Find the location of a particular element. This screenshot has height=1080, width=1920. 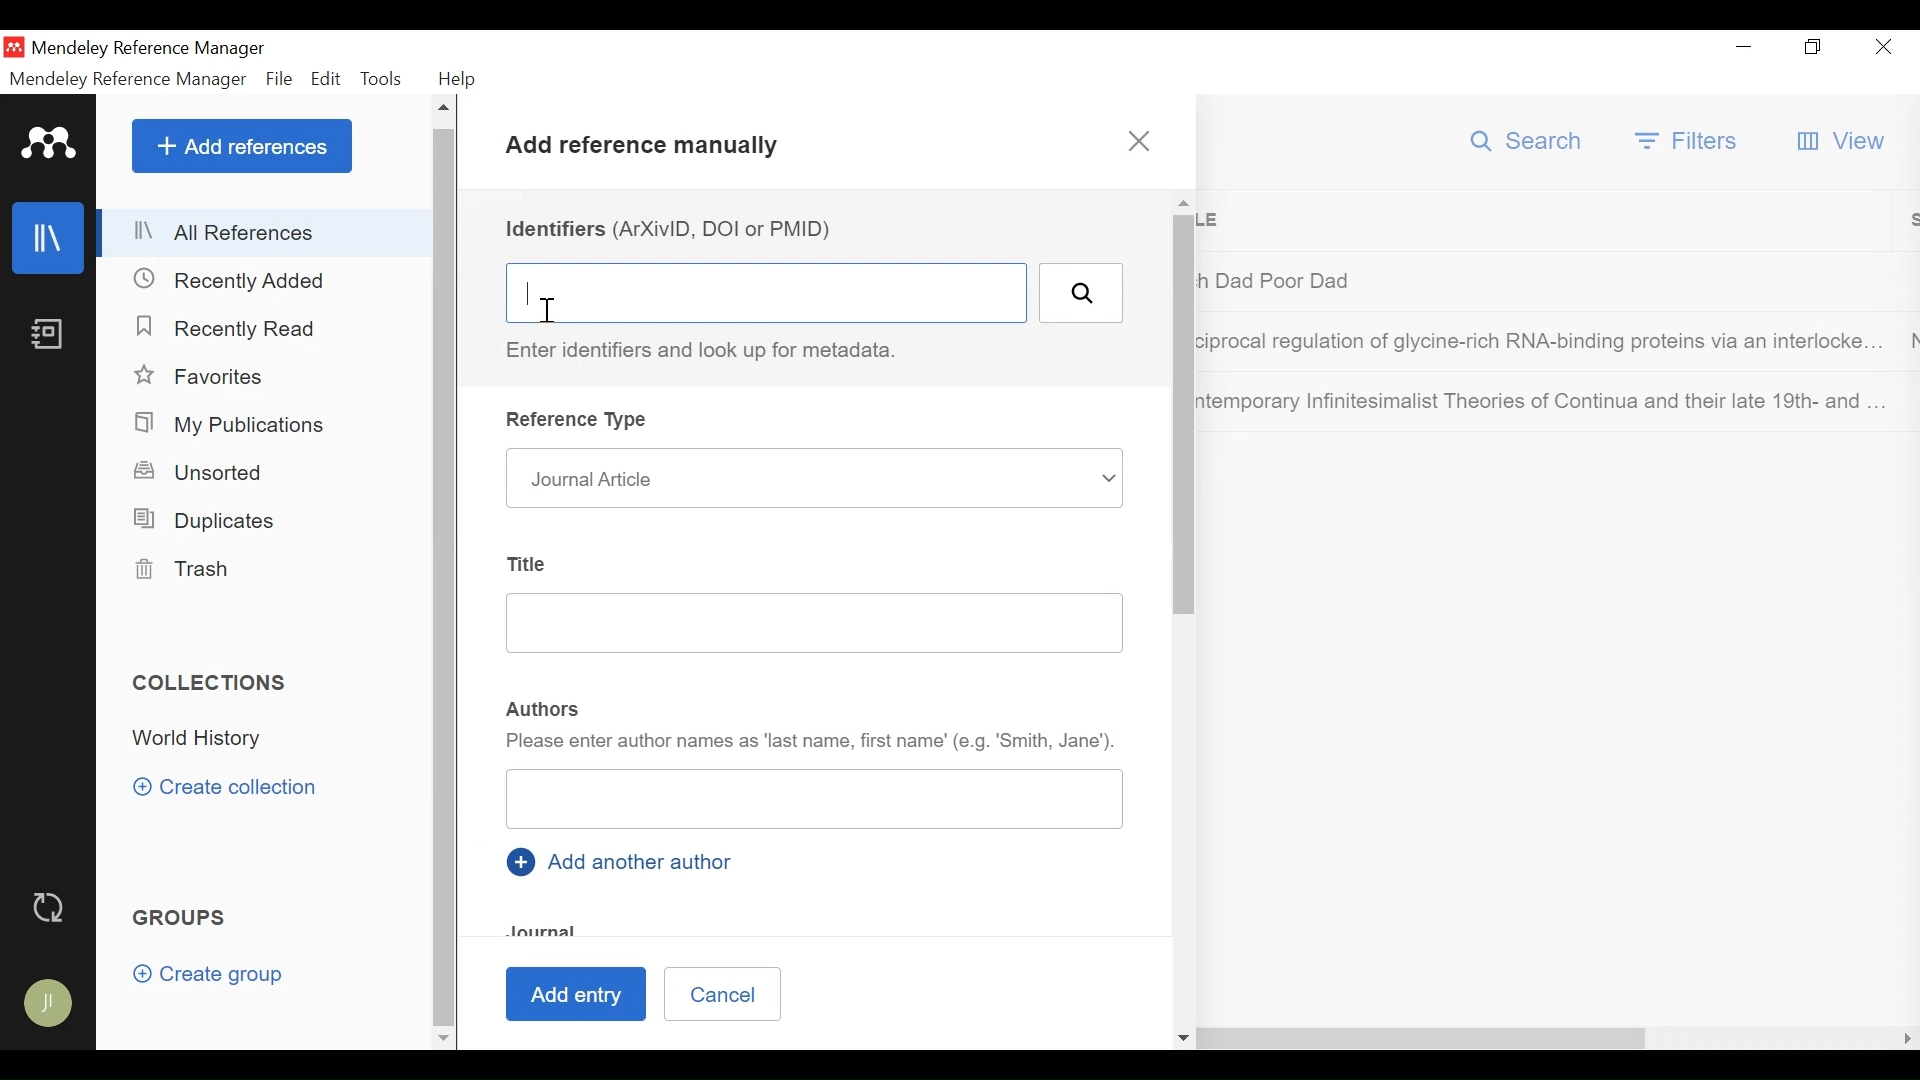

Mendeley Desktop icon is located at coordinates (13, 46).